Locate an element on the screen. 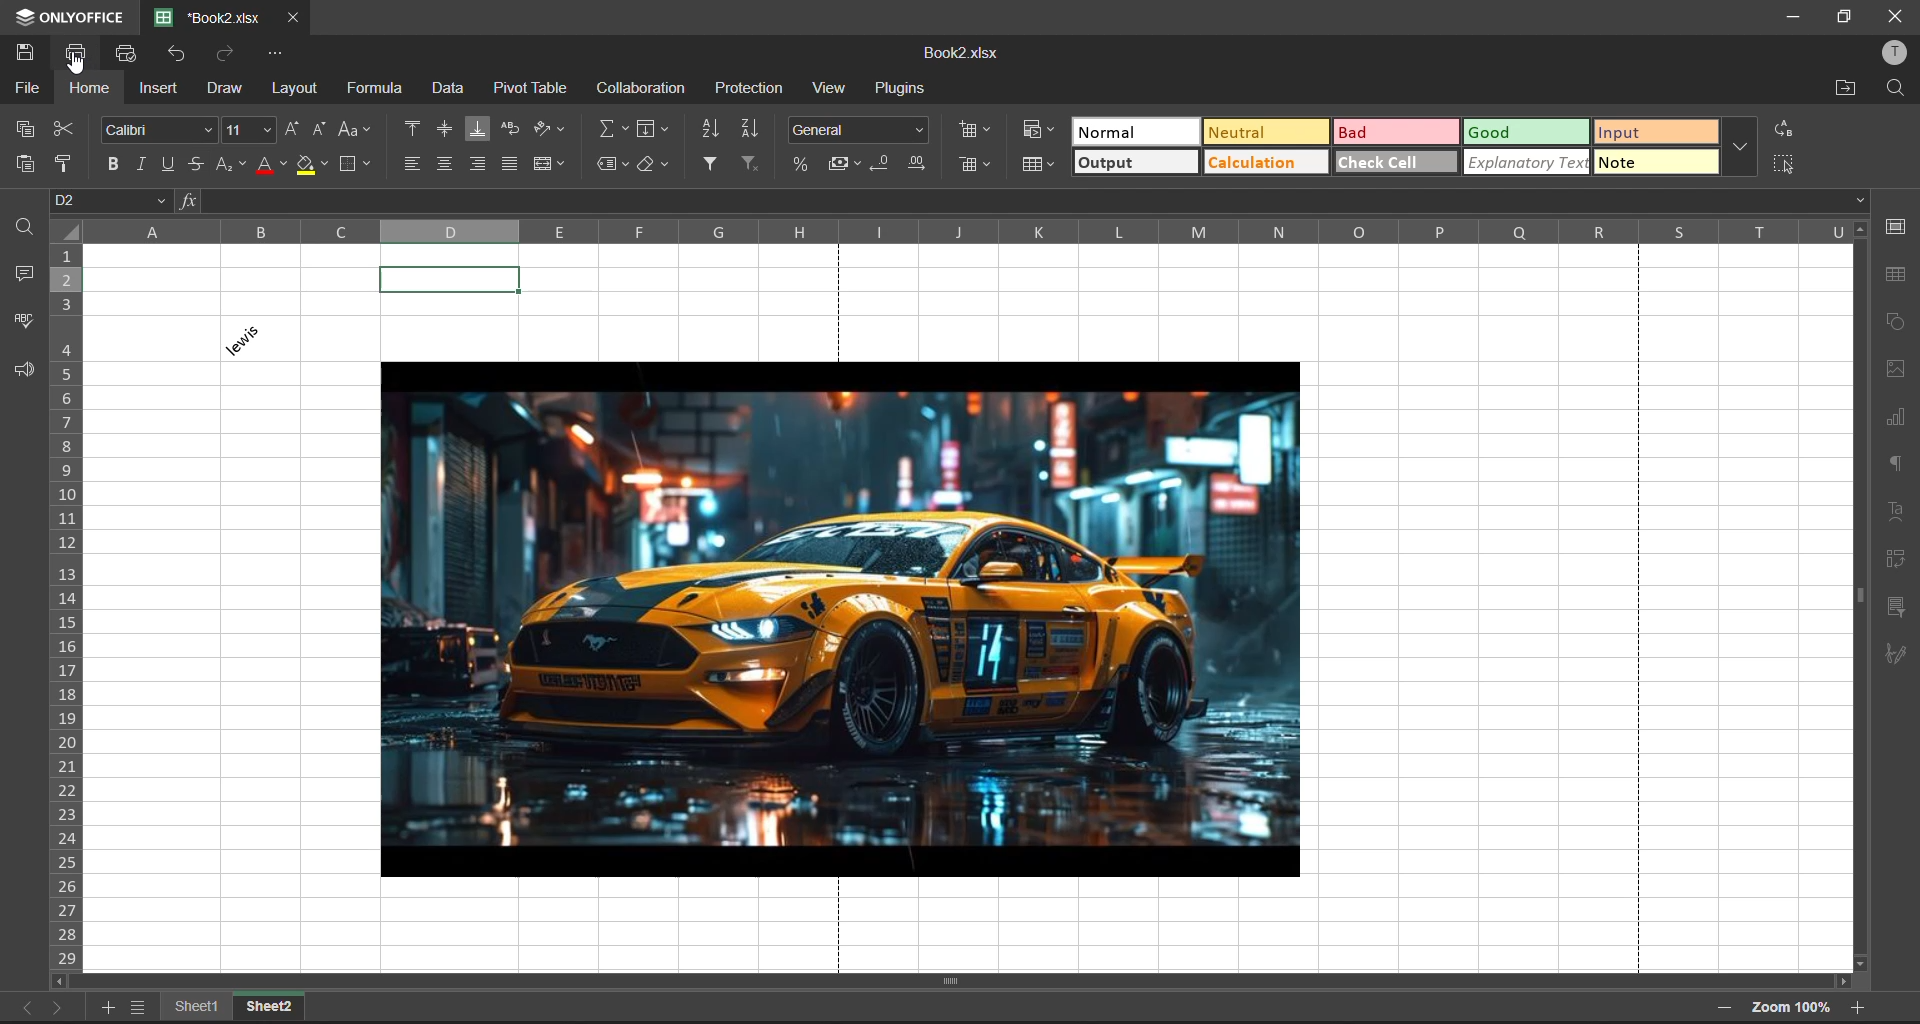 Image resolution: width=1920 pixels, height=1024 pixels. slicer is located at coordinates (1896, 607).